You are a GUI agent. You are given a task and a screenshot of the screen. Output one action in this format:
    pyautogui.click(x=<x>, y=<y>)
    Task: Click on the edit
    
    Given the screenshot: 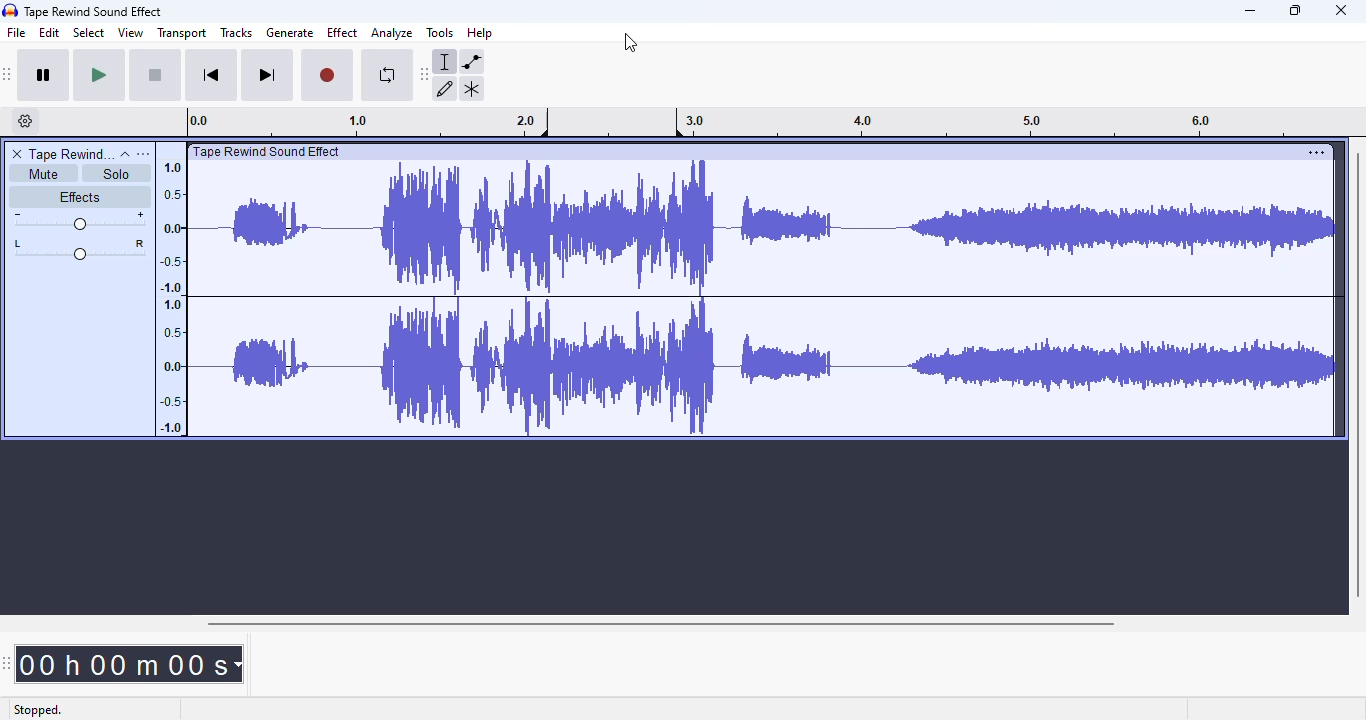 What is the action you would take?
    pyautogui.click(x=50, y=33)
    